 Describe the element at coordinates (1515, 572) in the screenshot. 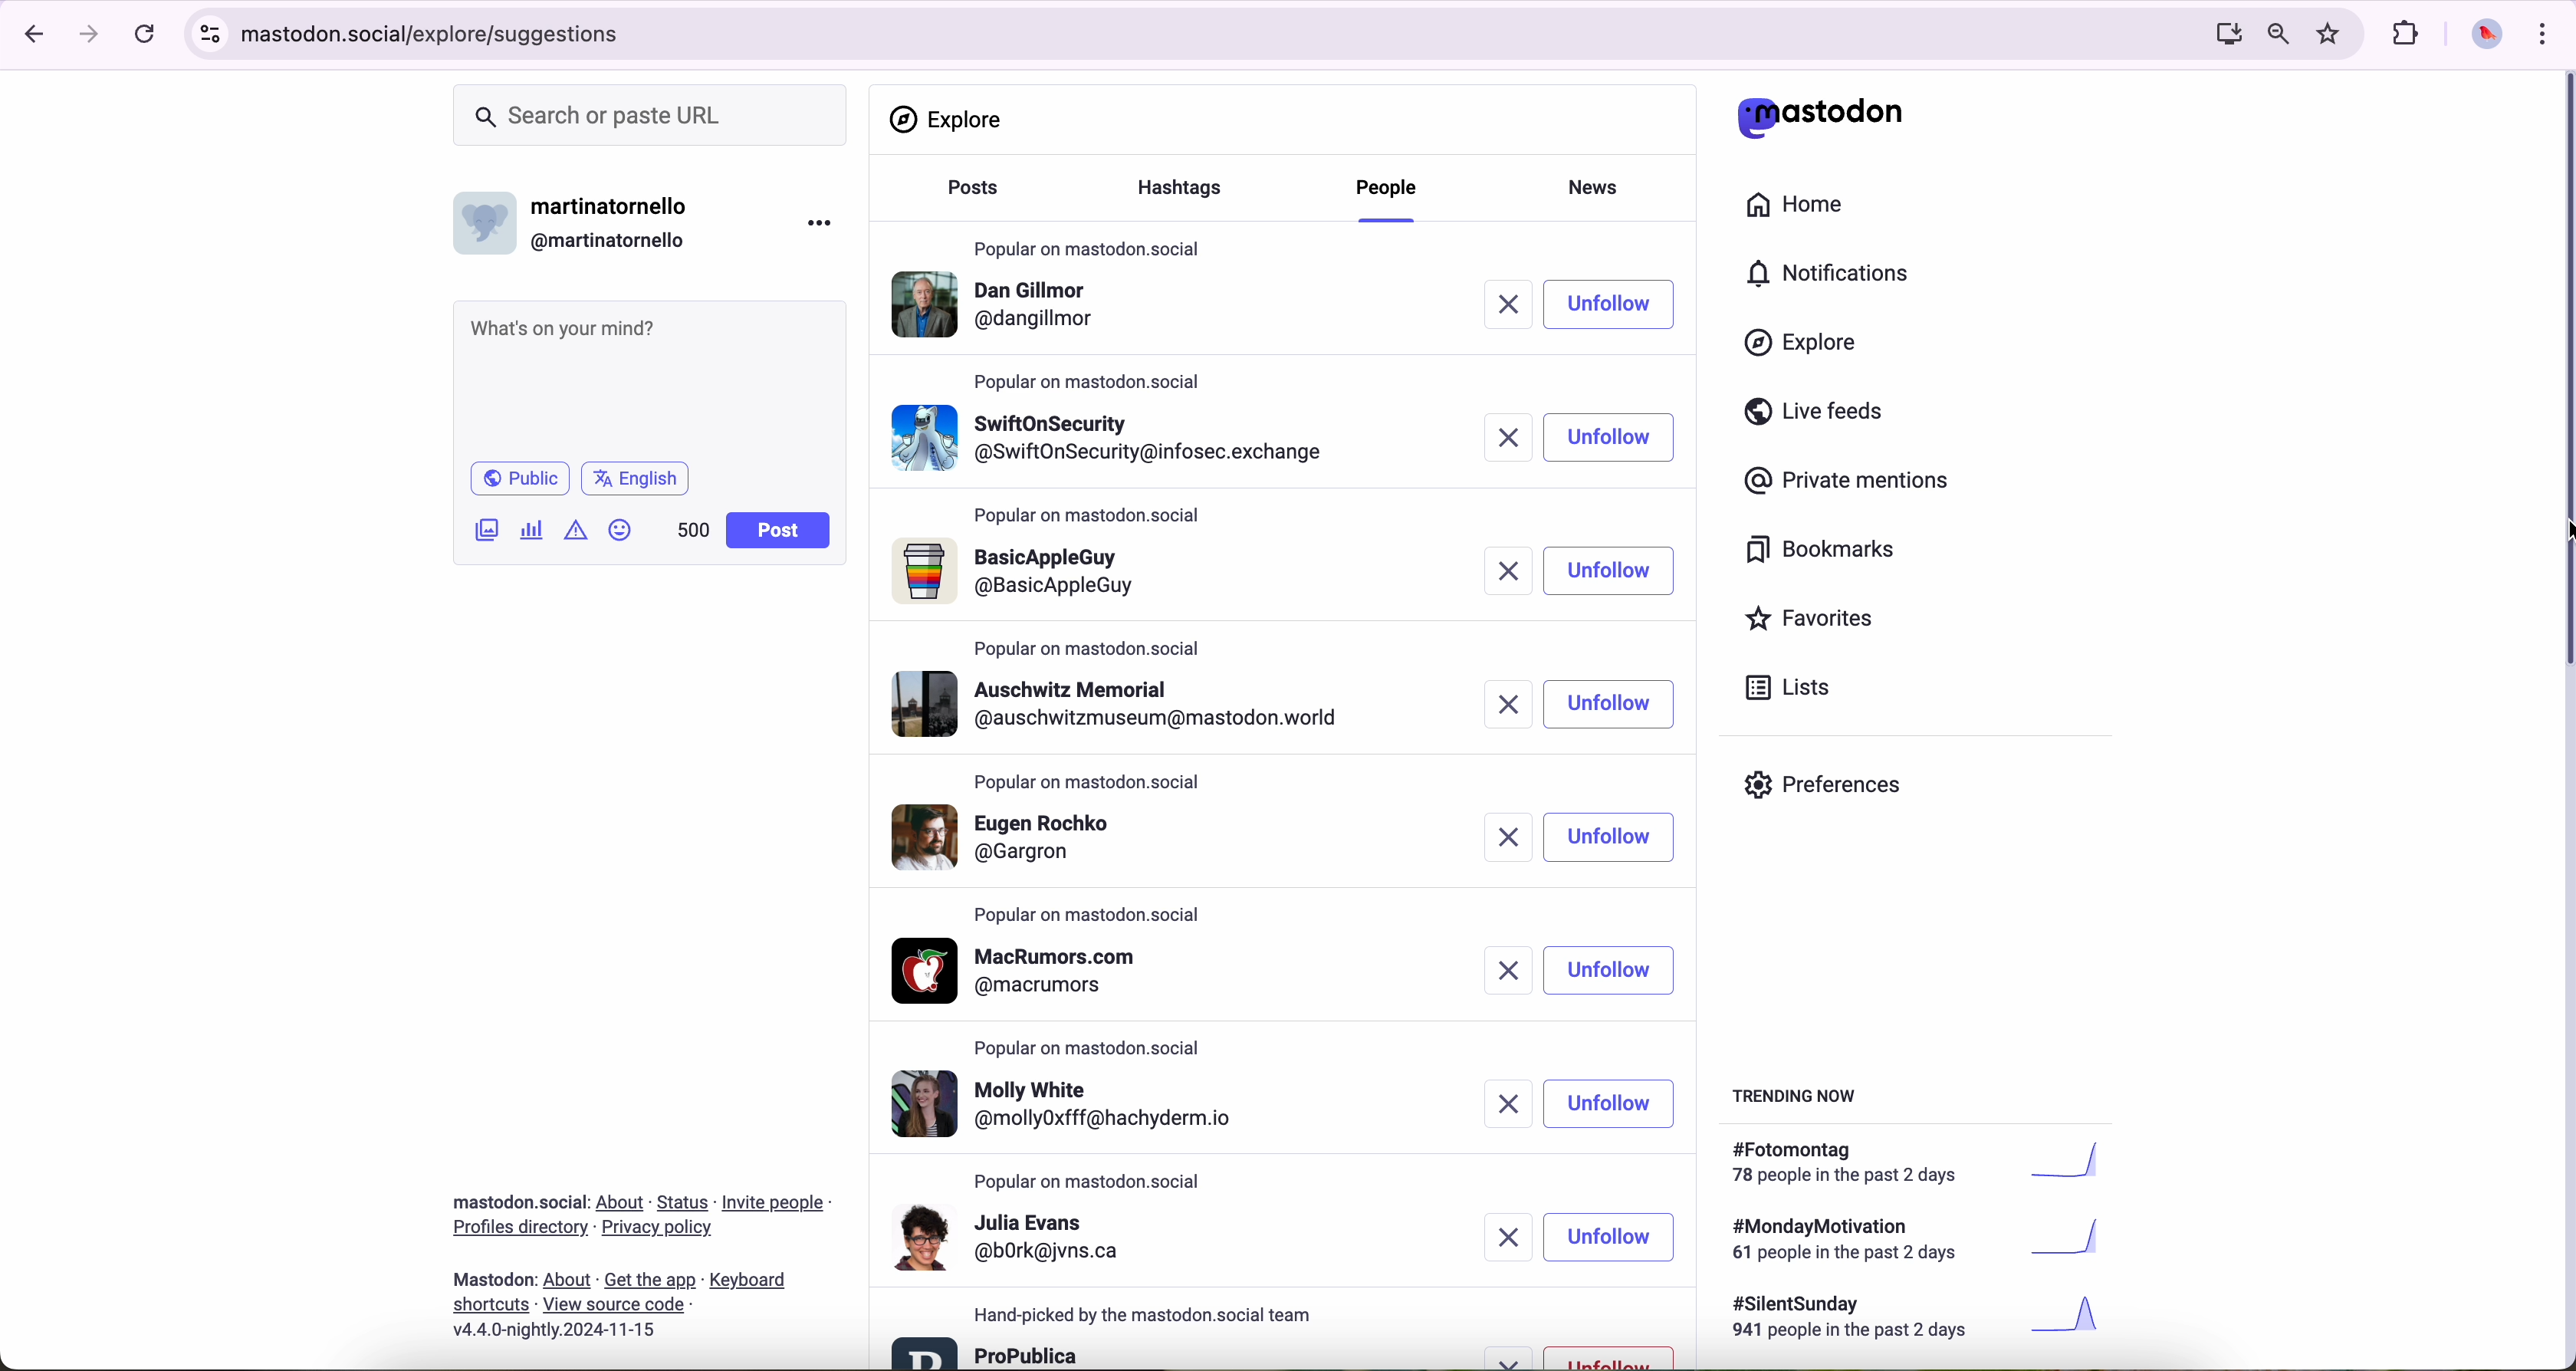

I see `remove` at that location.